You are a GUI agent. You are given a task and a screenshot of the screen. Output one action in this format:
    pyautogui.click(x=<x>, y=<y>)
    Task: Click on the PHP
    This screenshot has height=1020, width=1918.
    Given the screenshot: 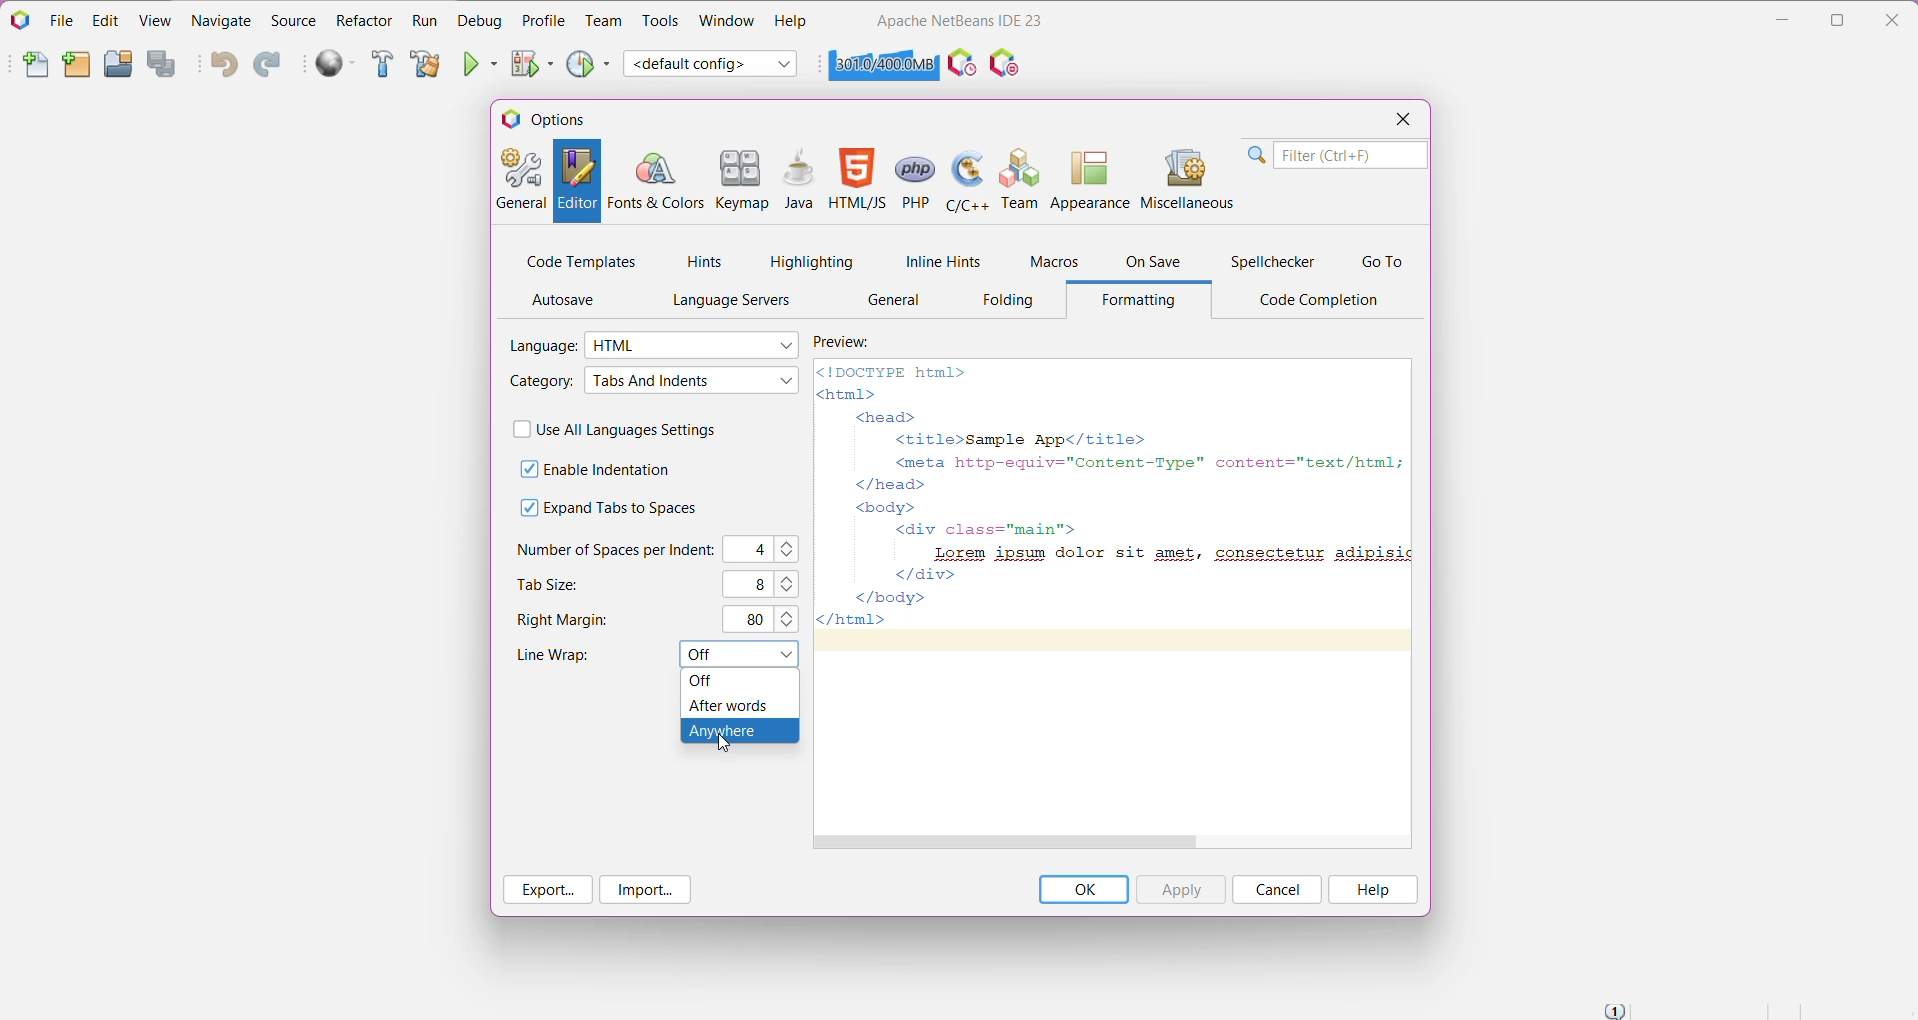 What is the action you would take?
    pyautogui.click(x=914, y=179)
    